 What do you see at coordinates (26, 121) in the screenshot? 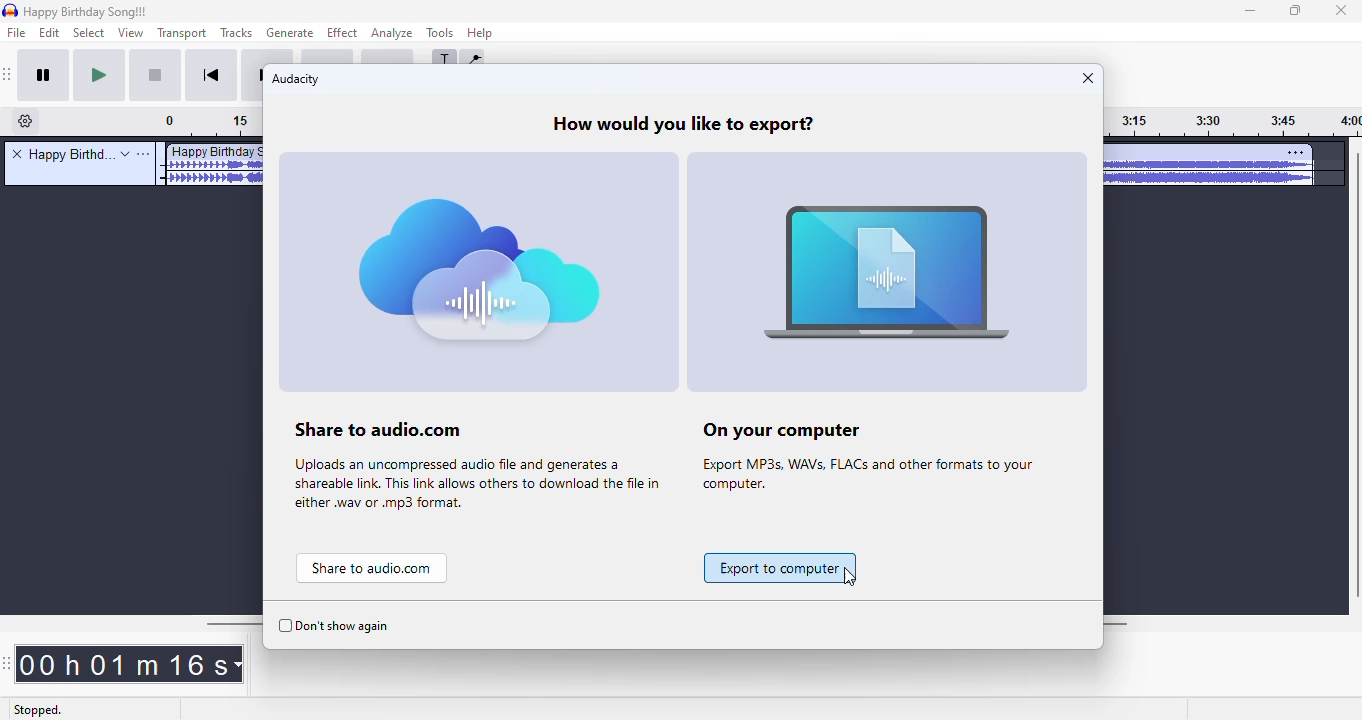
I see `timeline options` at bounding box center [26, 121].